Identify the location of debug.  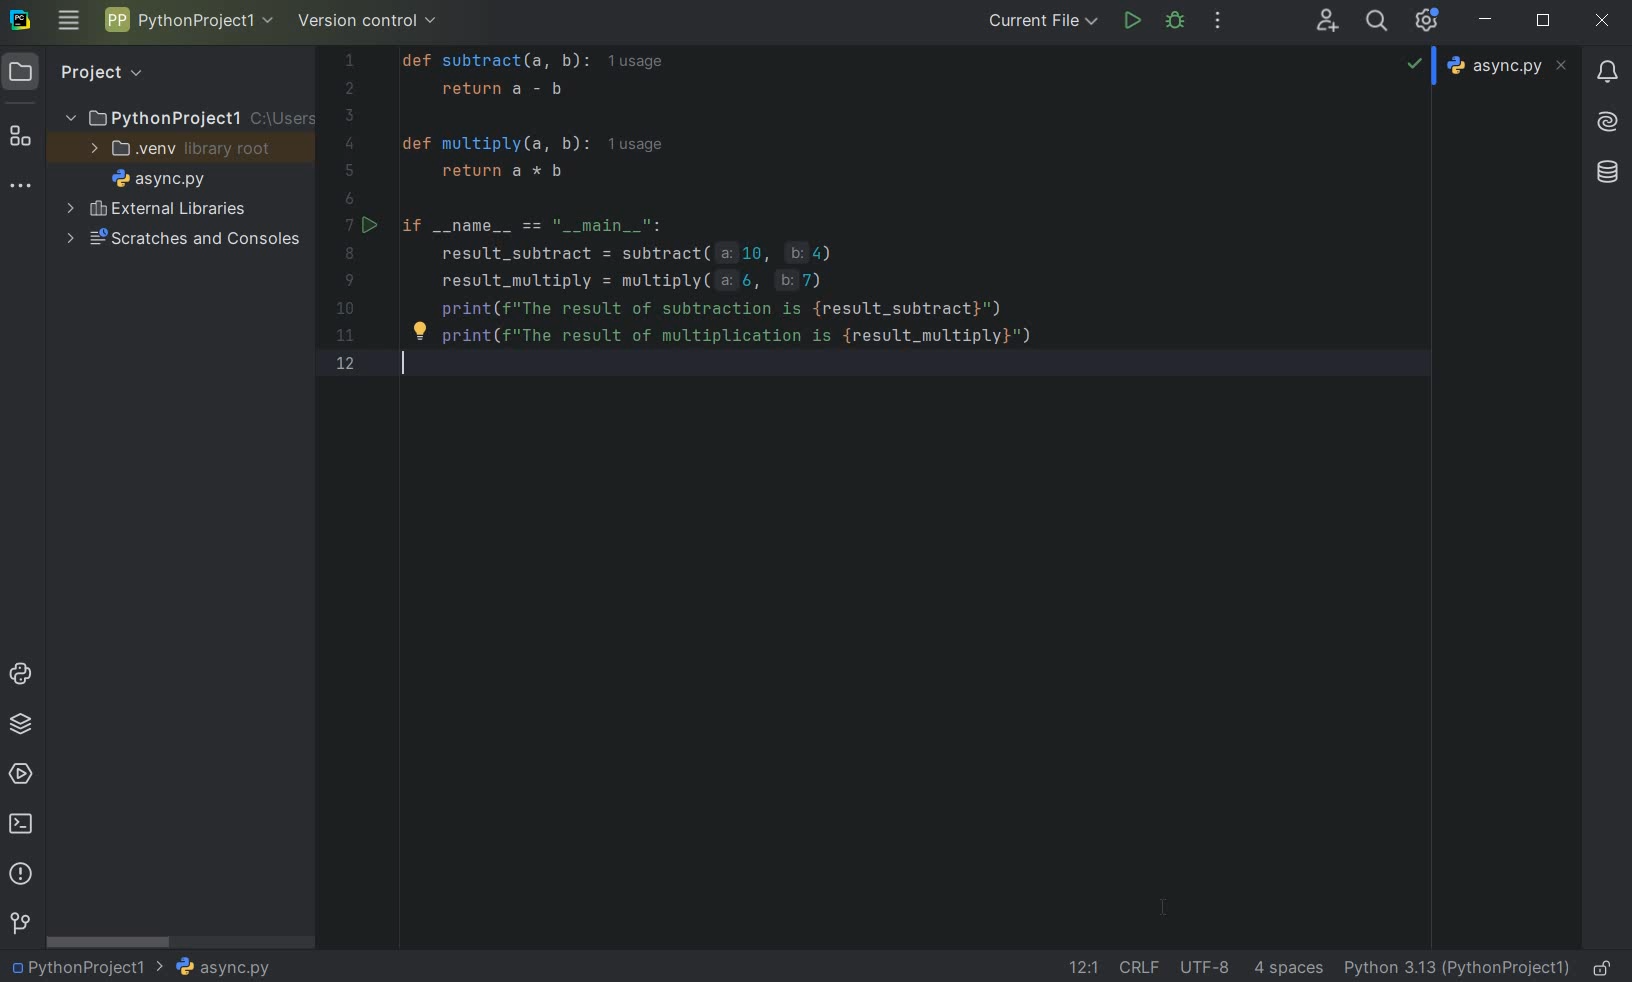
(1176, 19).